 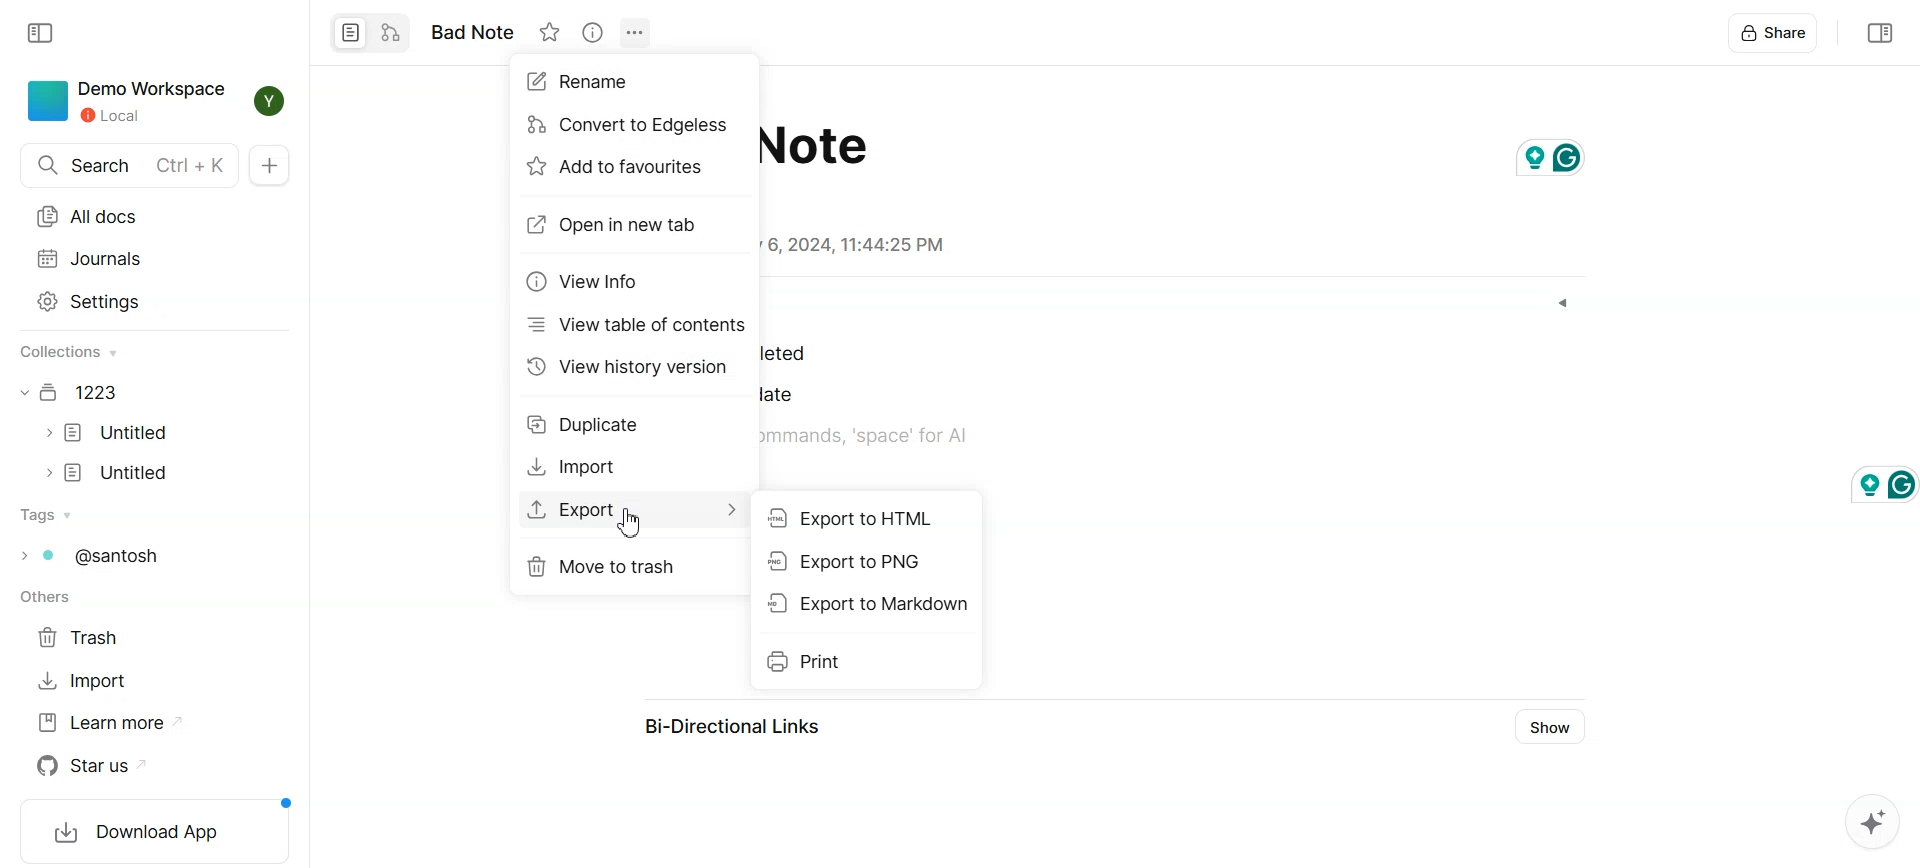 I want to click on Cursor, so click(x=631, y=523).